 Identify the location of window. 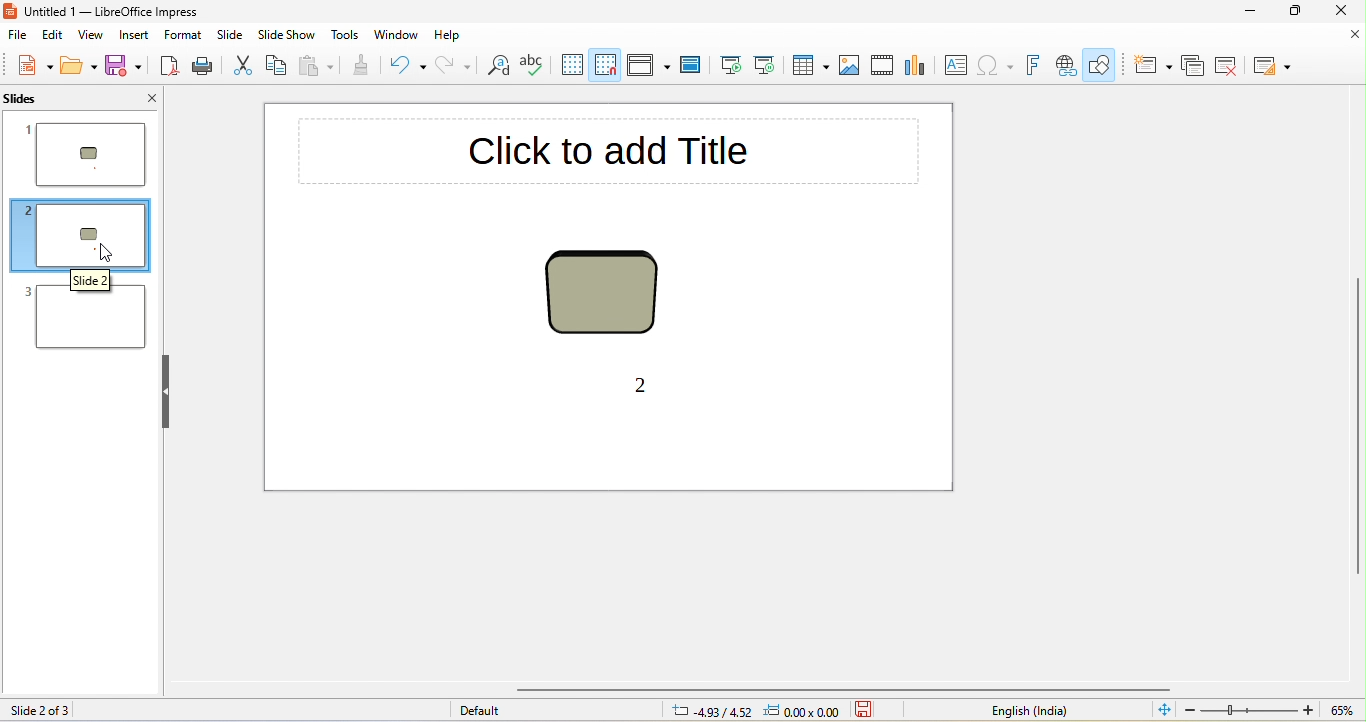
(397, 35).